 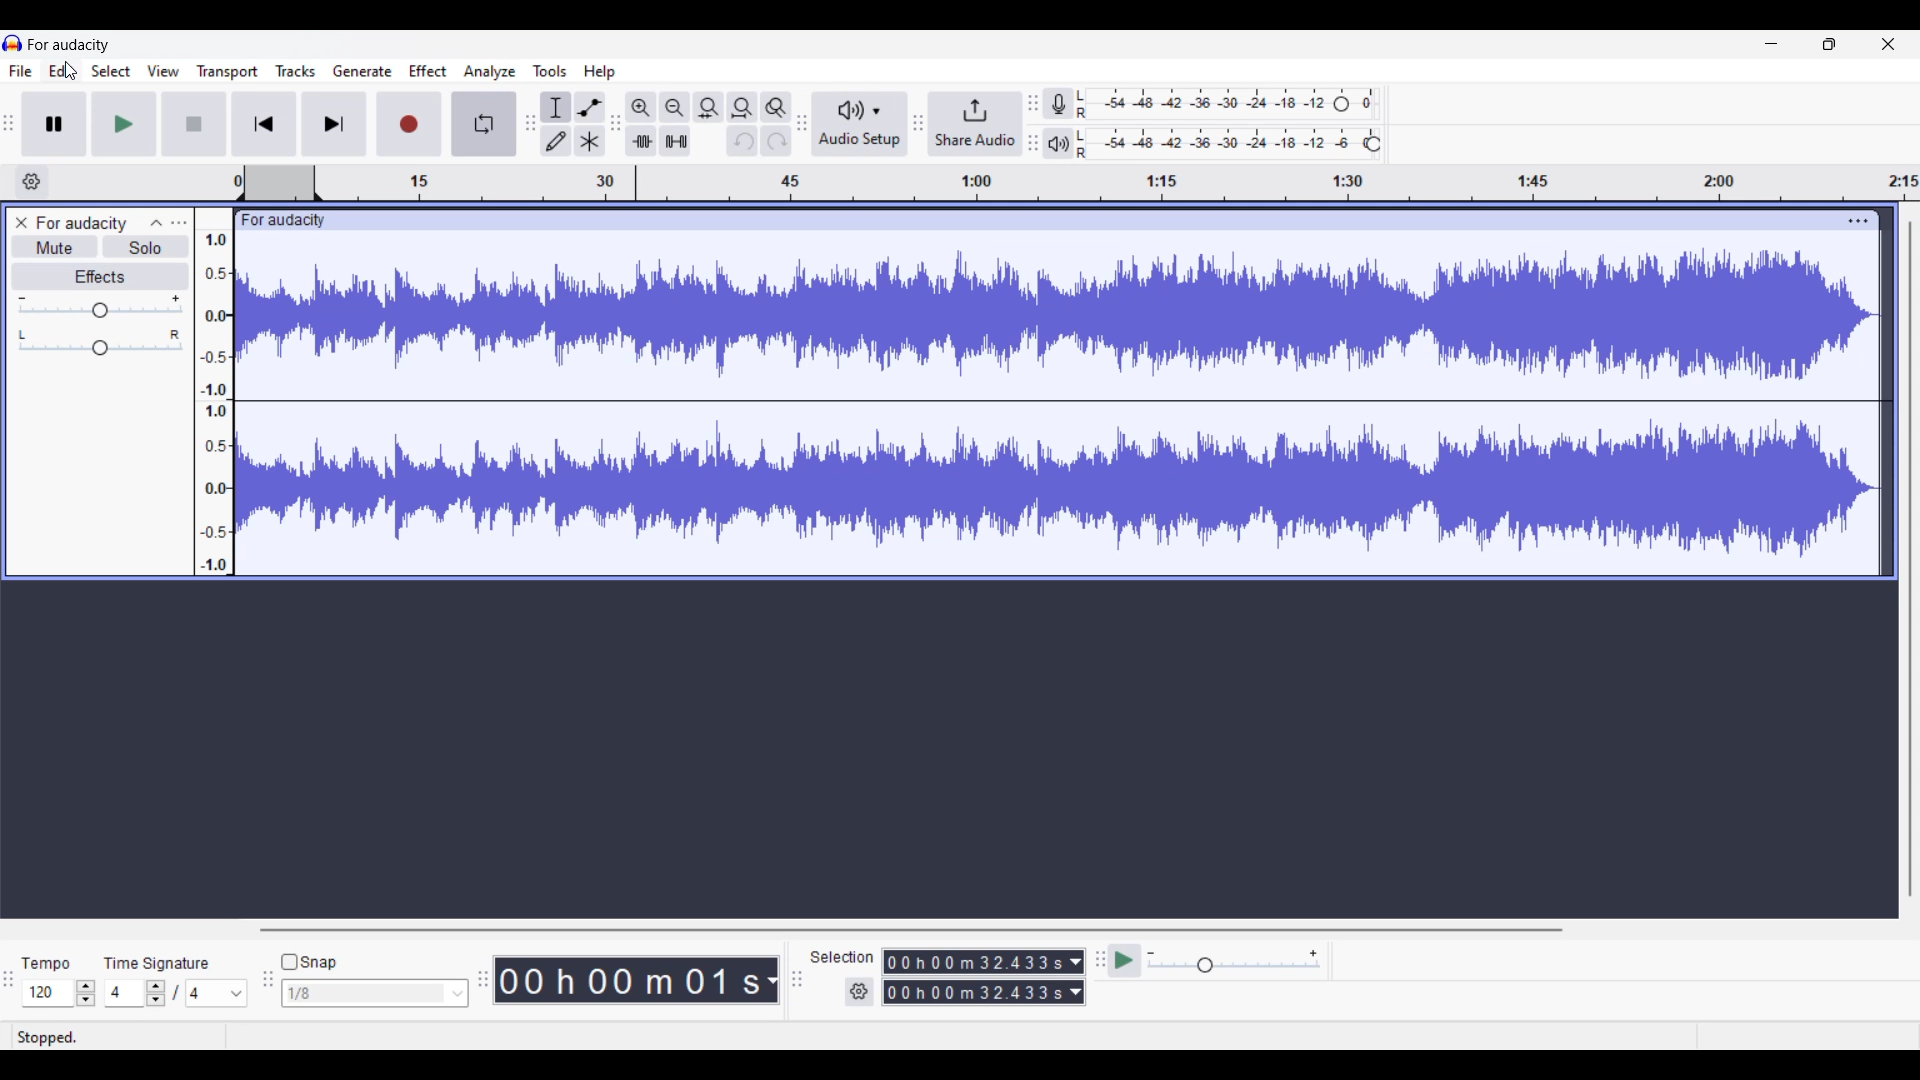 What do you see at coordinates (101, 276) in the screenshot?
I see `Effects` at bounding box center [101, 276].